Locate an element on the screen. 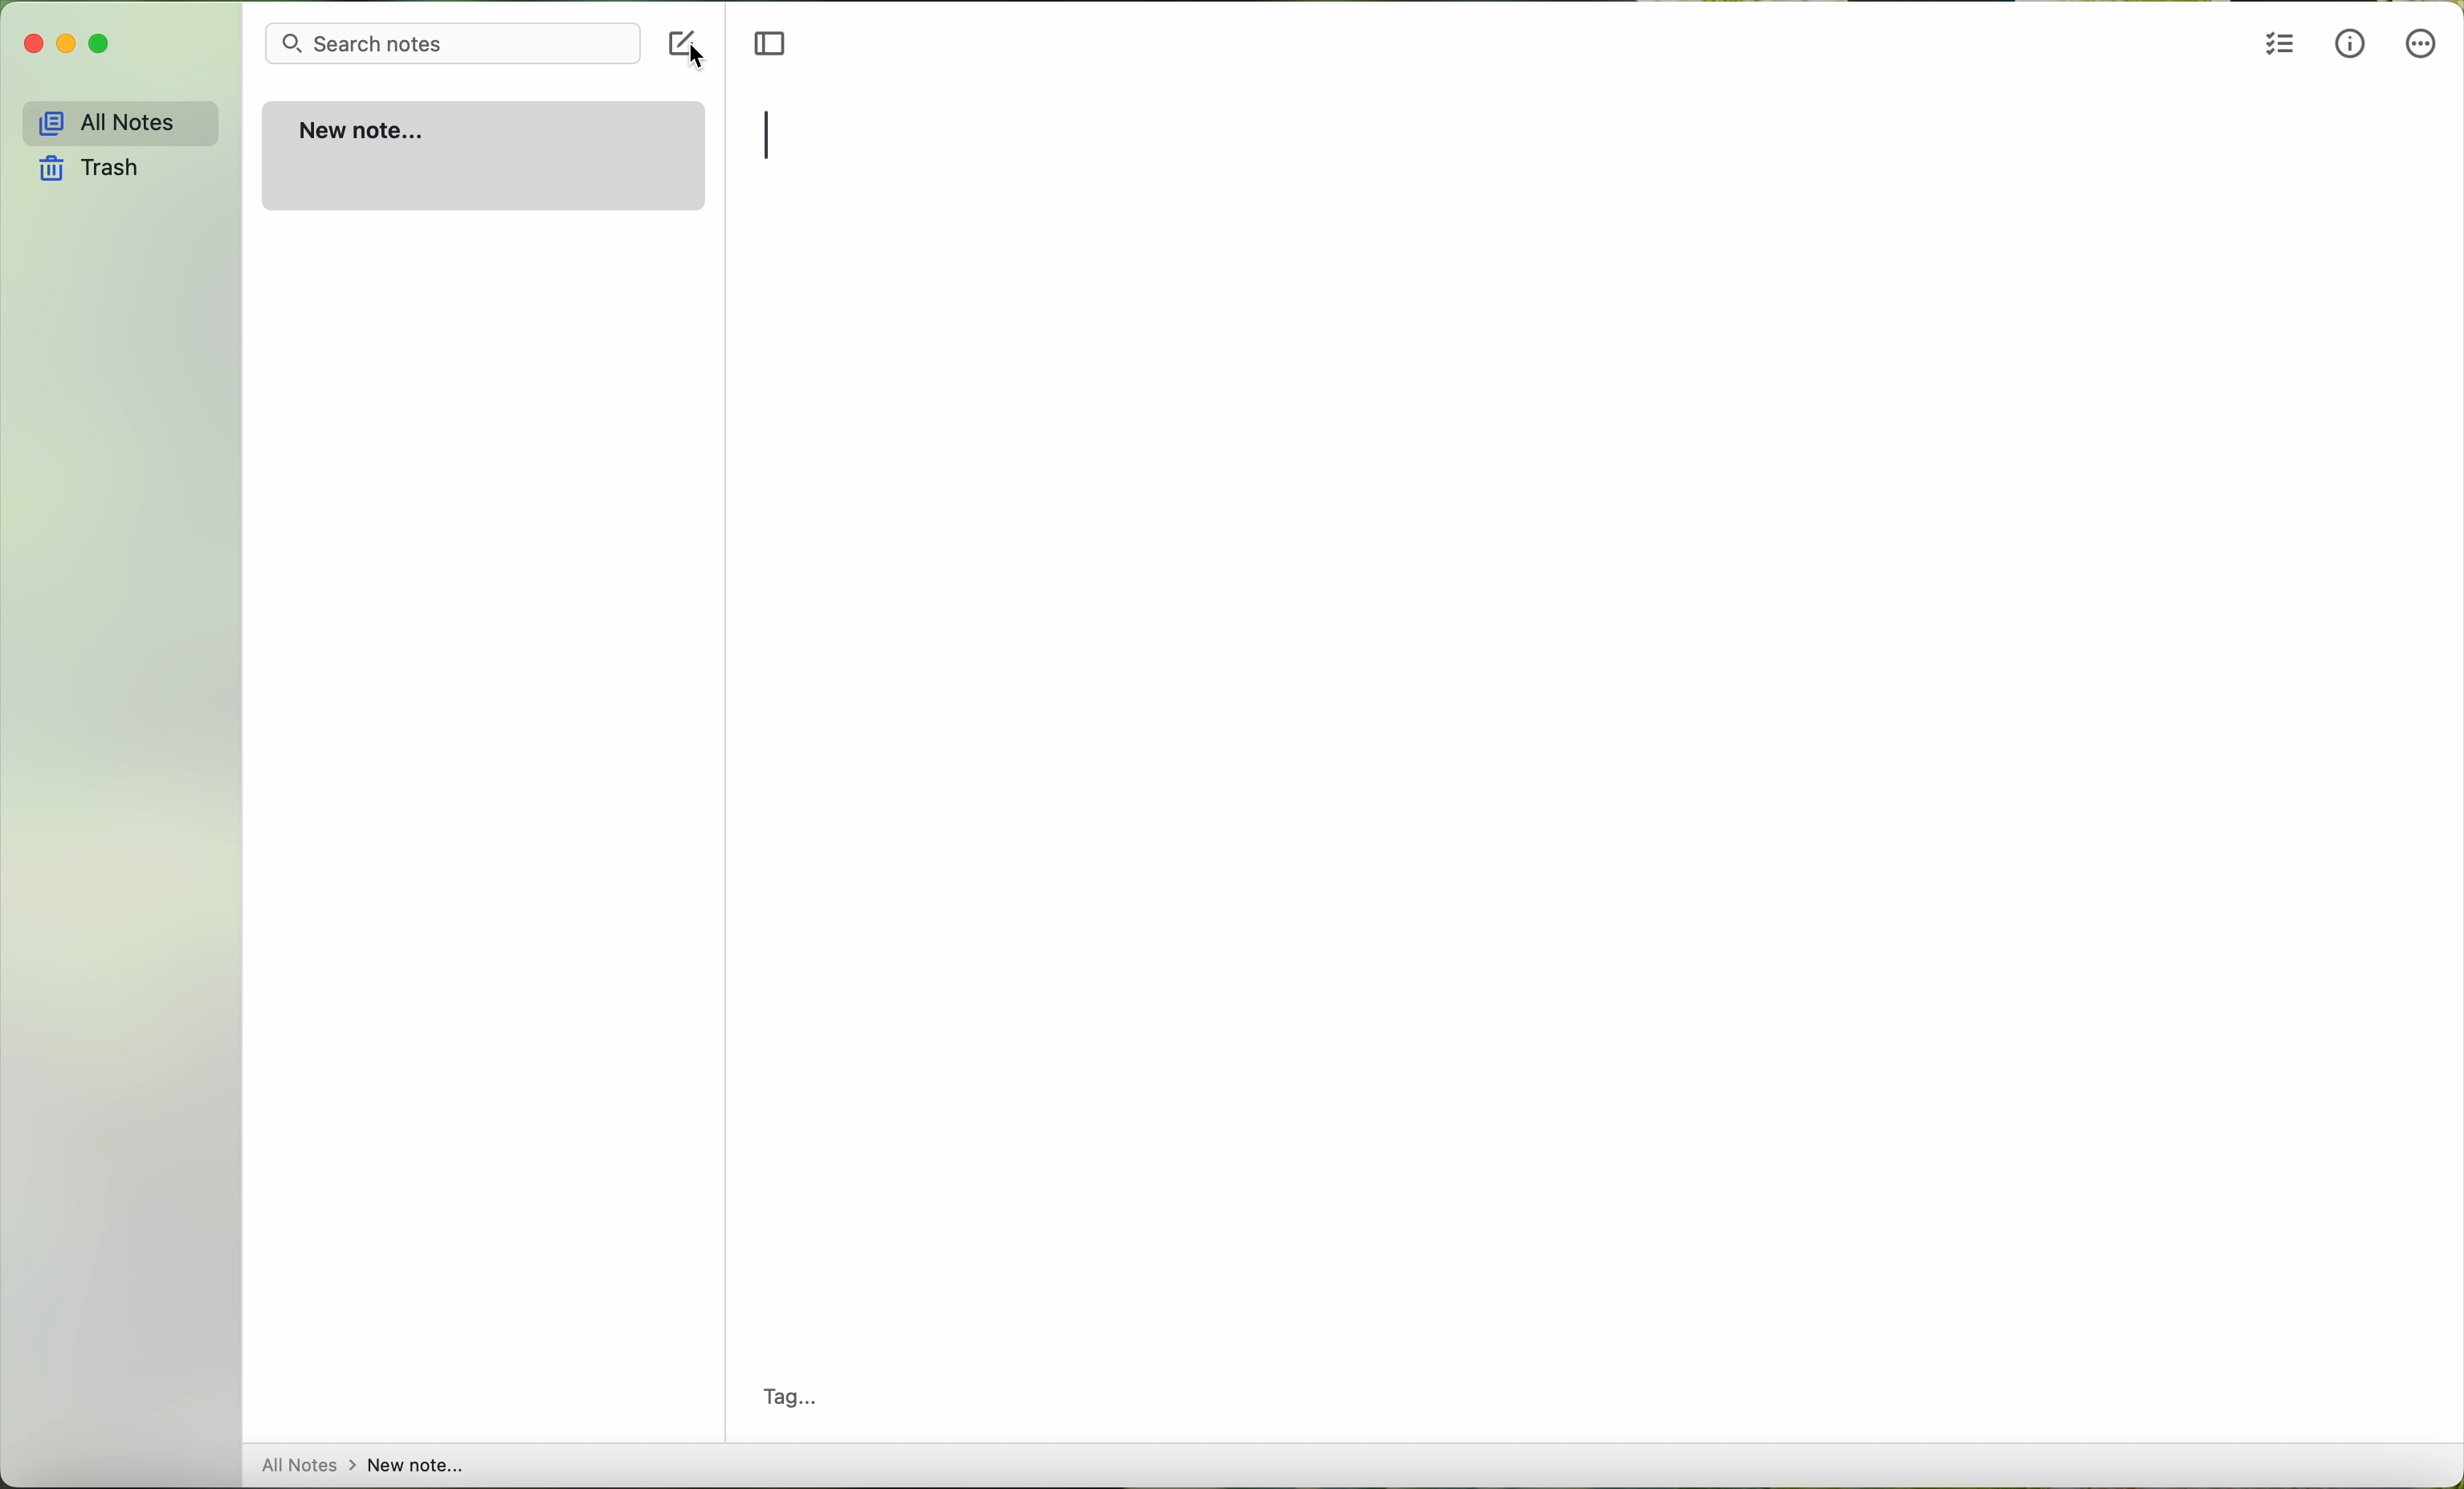 The width and height of the screenshot is (2464, 1489). maximize Simplenote is located at coordinates (100, 44).